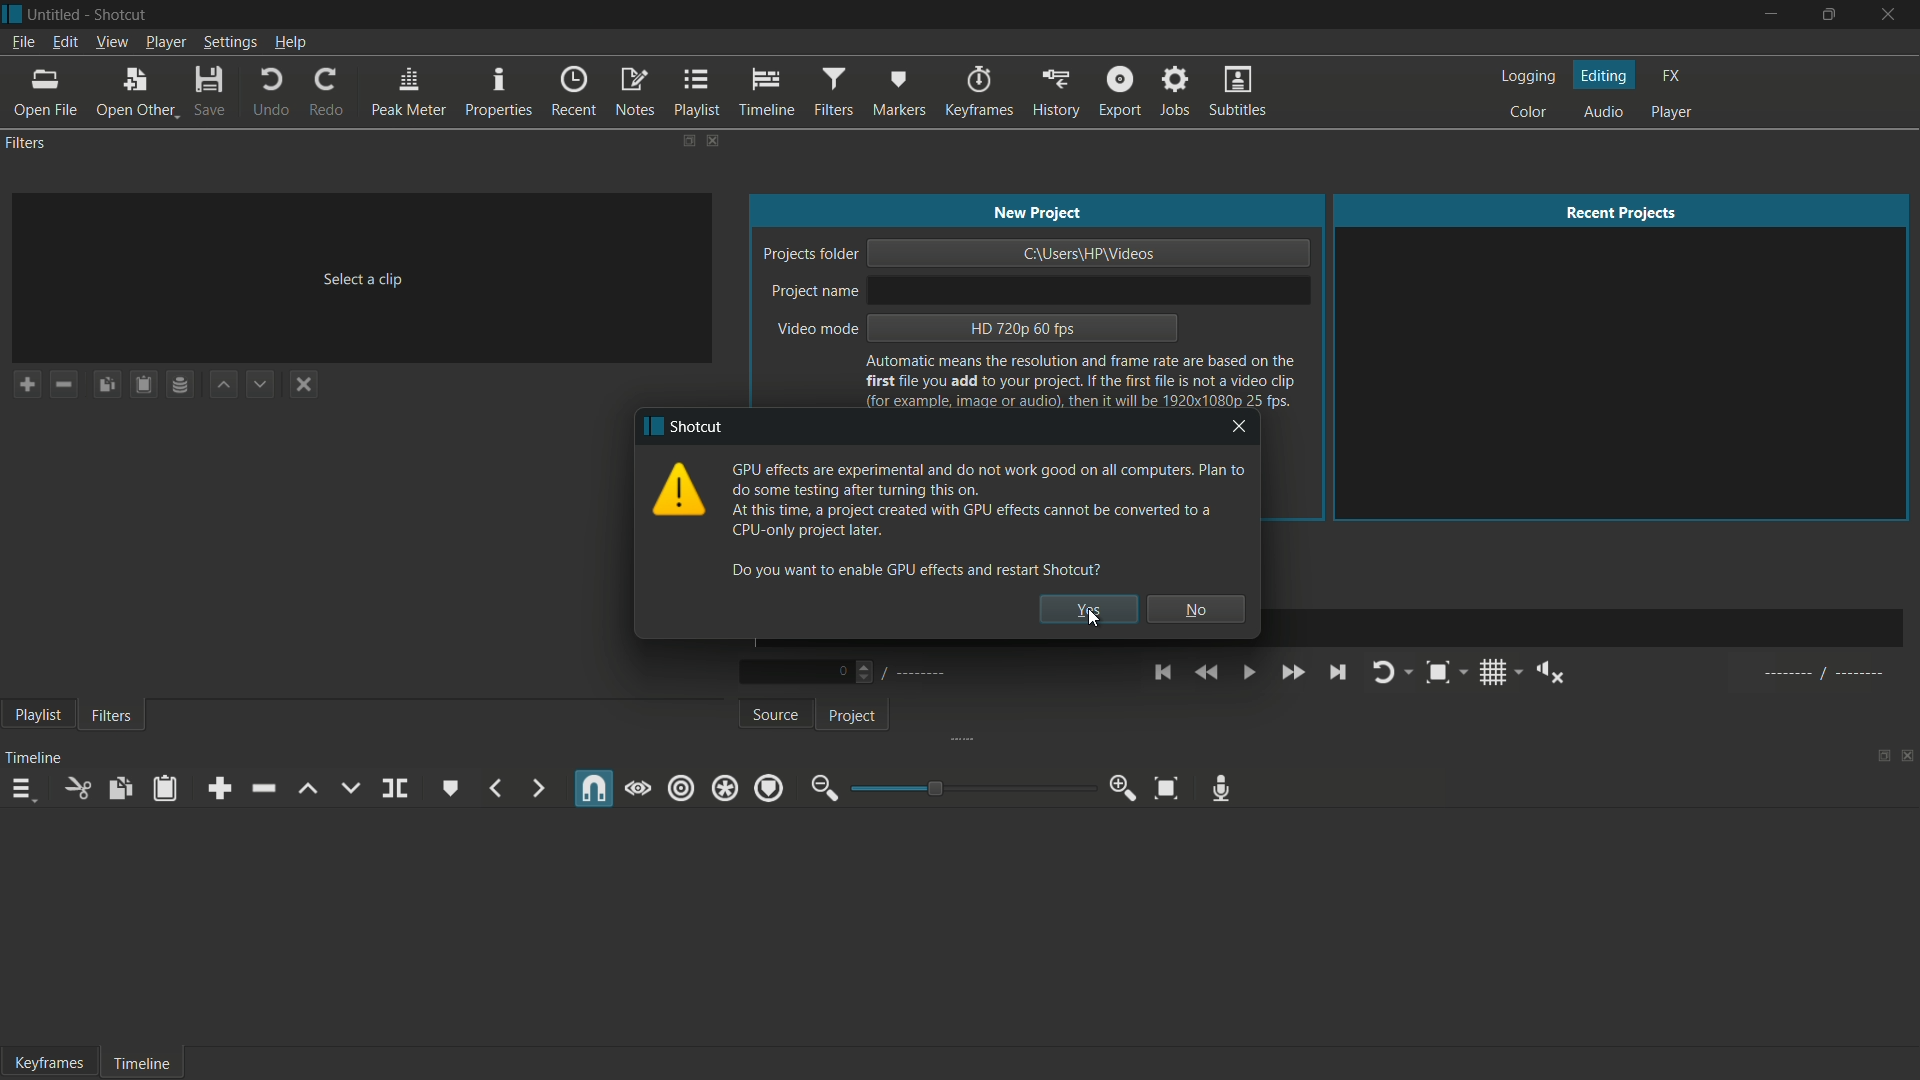 Image resolution: width=1920 pixels, height=1080 pixels. Describe the element at coordinates (846, 673) in the screenshot. I see `Number` at that location.